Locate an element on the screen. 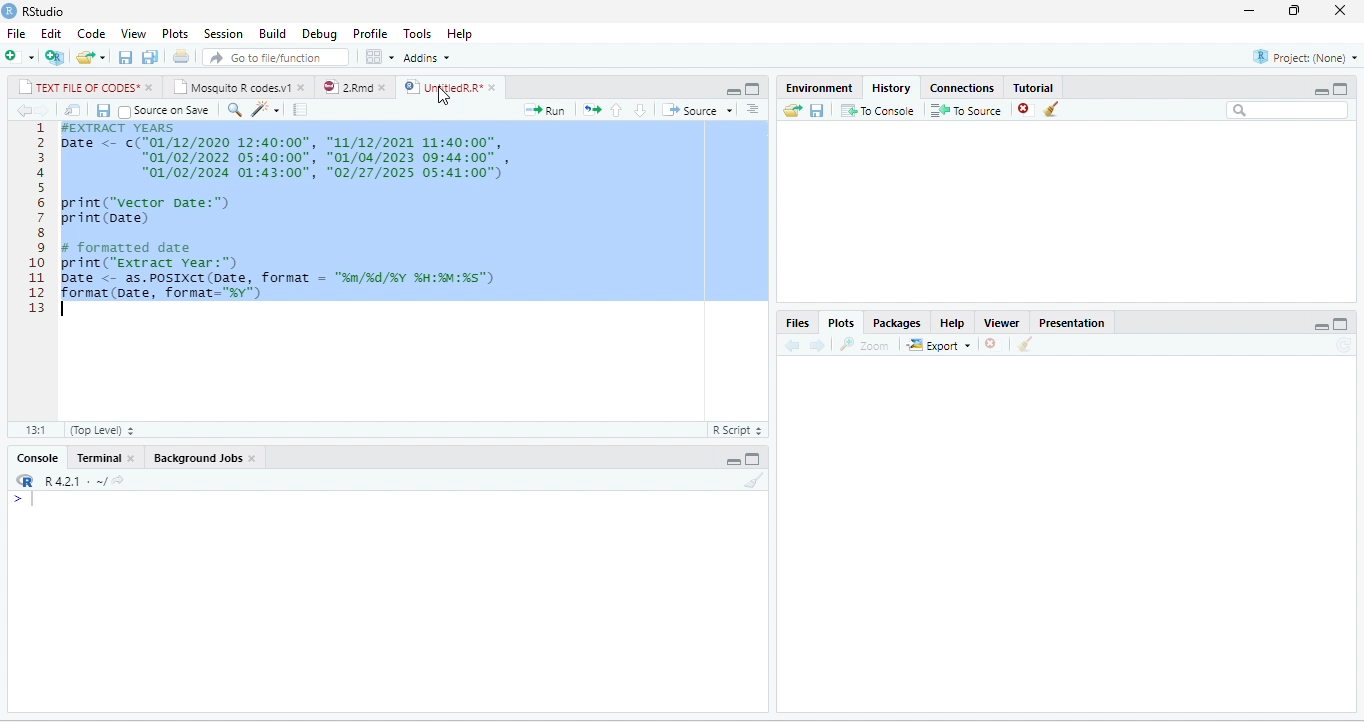 This screenshot has height=722, width=1364. Mosquito R codes.v1 is located at coordinates (232, 87).